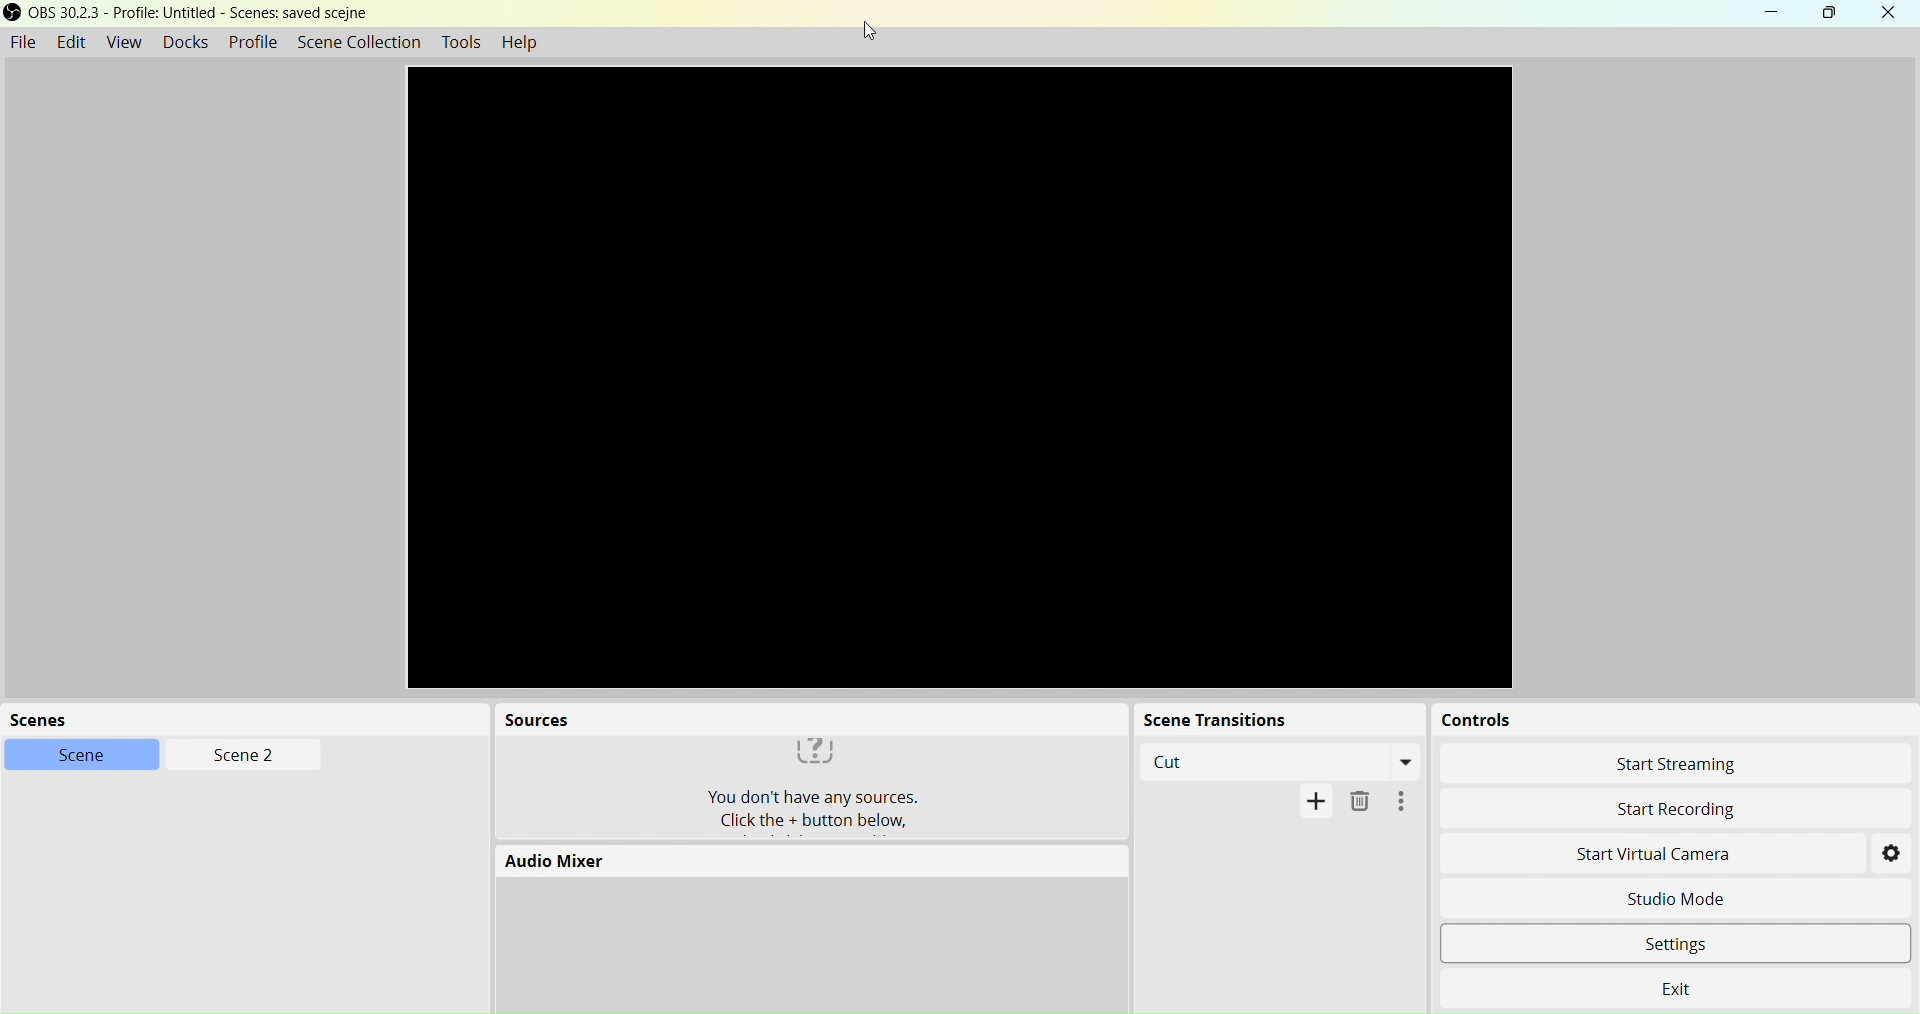  Describe the element at coordinates (805, 718) in the screenshot. I see `Sources` at that location.